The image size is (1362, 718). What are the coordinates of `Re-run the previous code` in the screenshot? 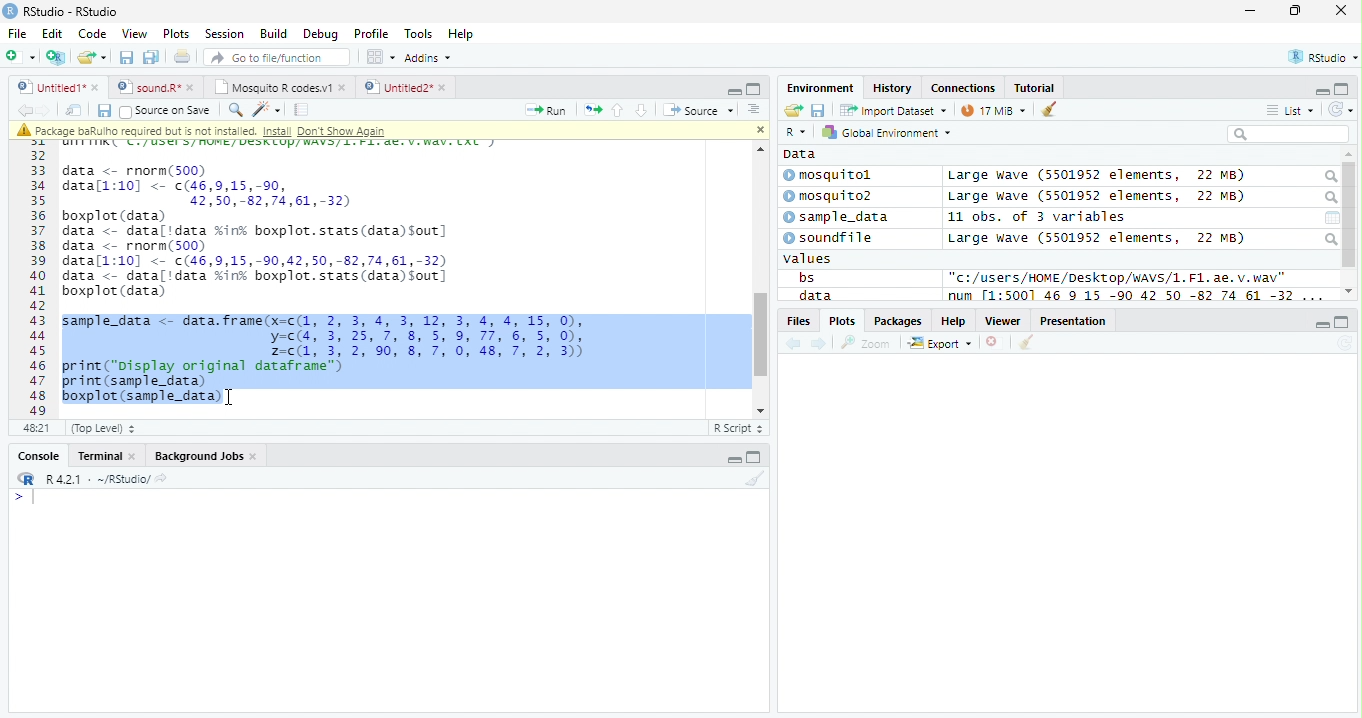 It's located at (592, 110).